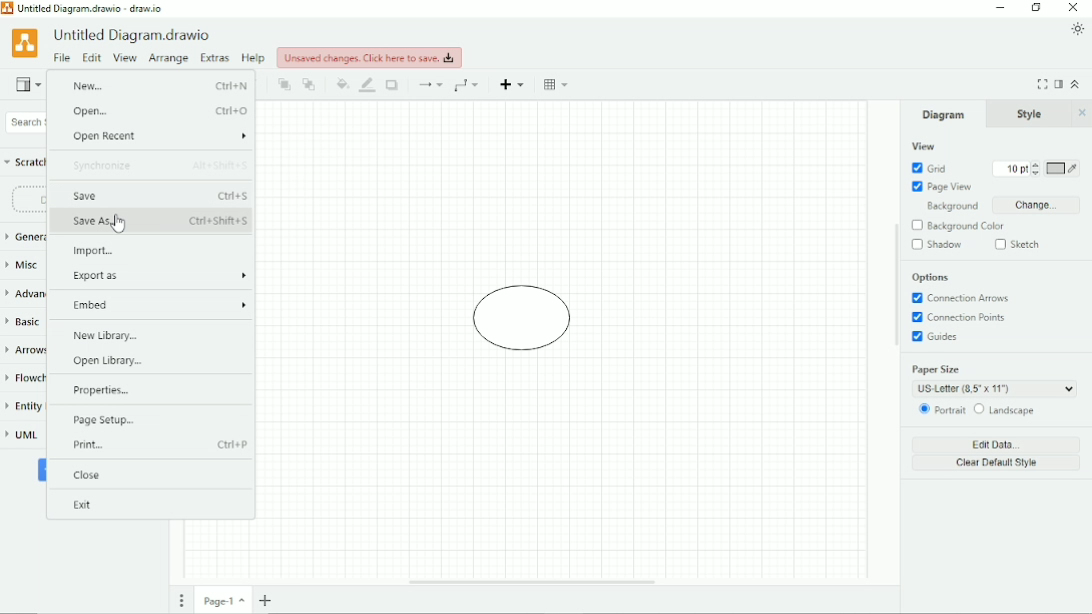 The height and width of the screenshot is (614, 1092). I want to click on New Library, so click(126, 336).